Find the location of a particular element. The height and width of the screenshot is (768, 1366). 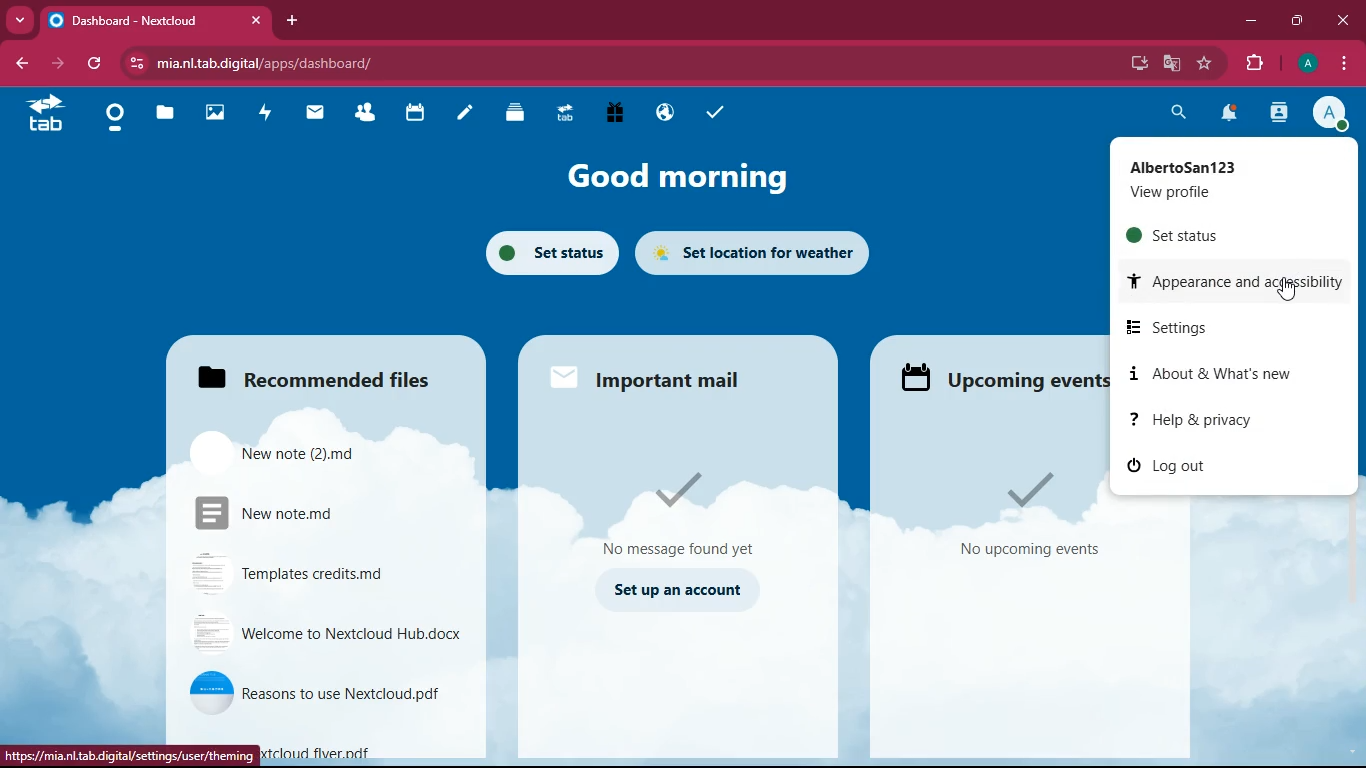

help is located at coordinates (1223, 419).